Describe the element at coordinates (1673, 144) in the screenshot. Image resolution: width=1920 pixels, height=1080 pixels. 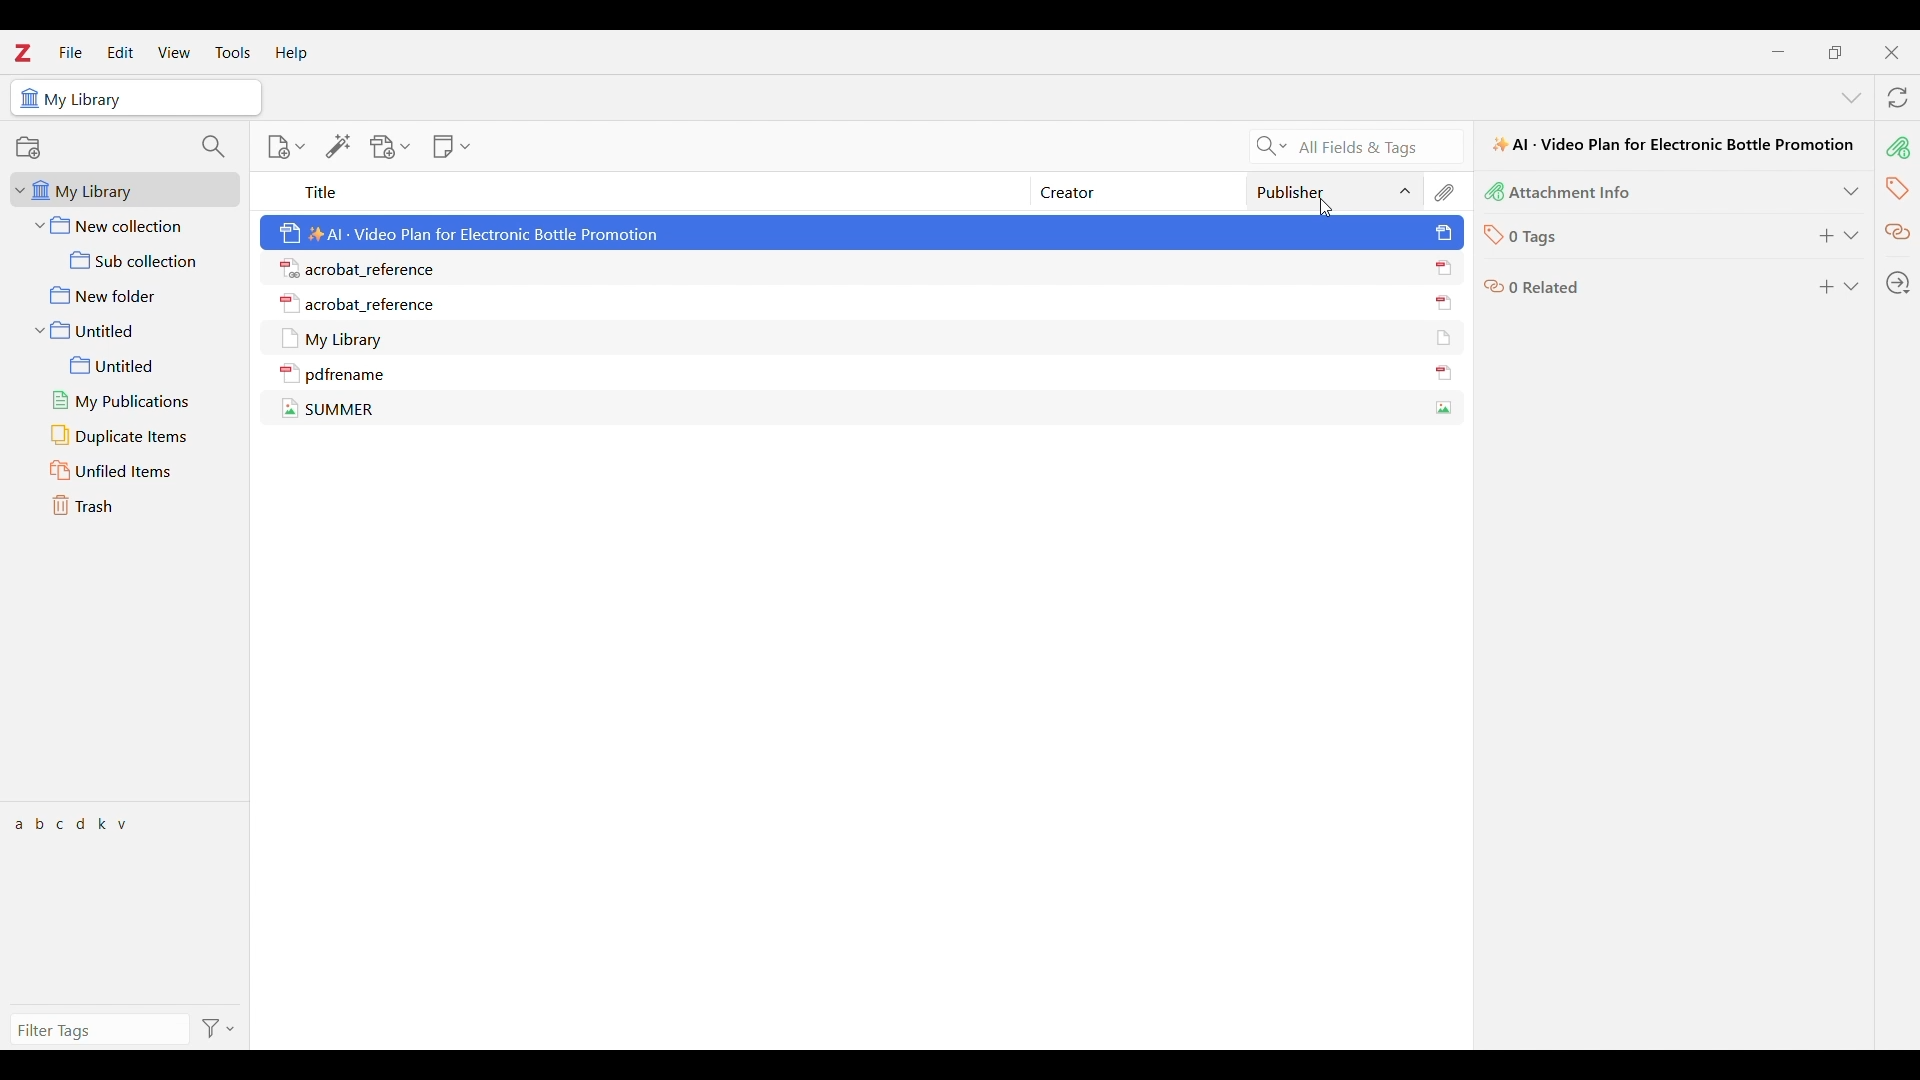
I see `Al - Video Plan for Electronic Bottle Promotion` at that location.